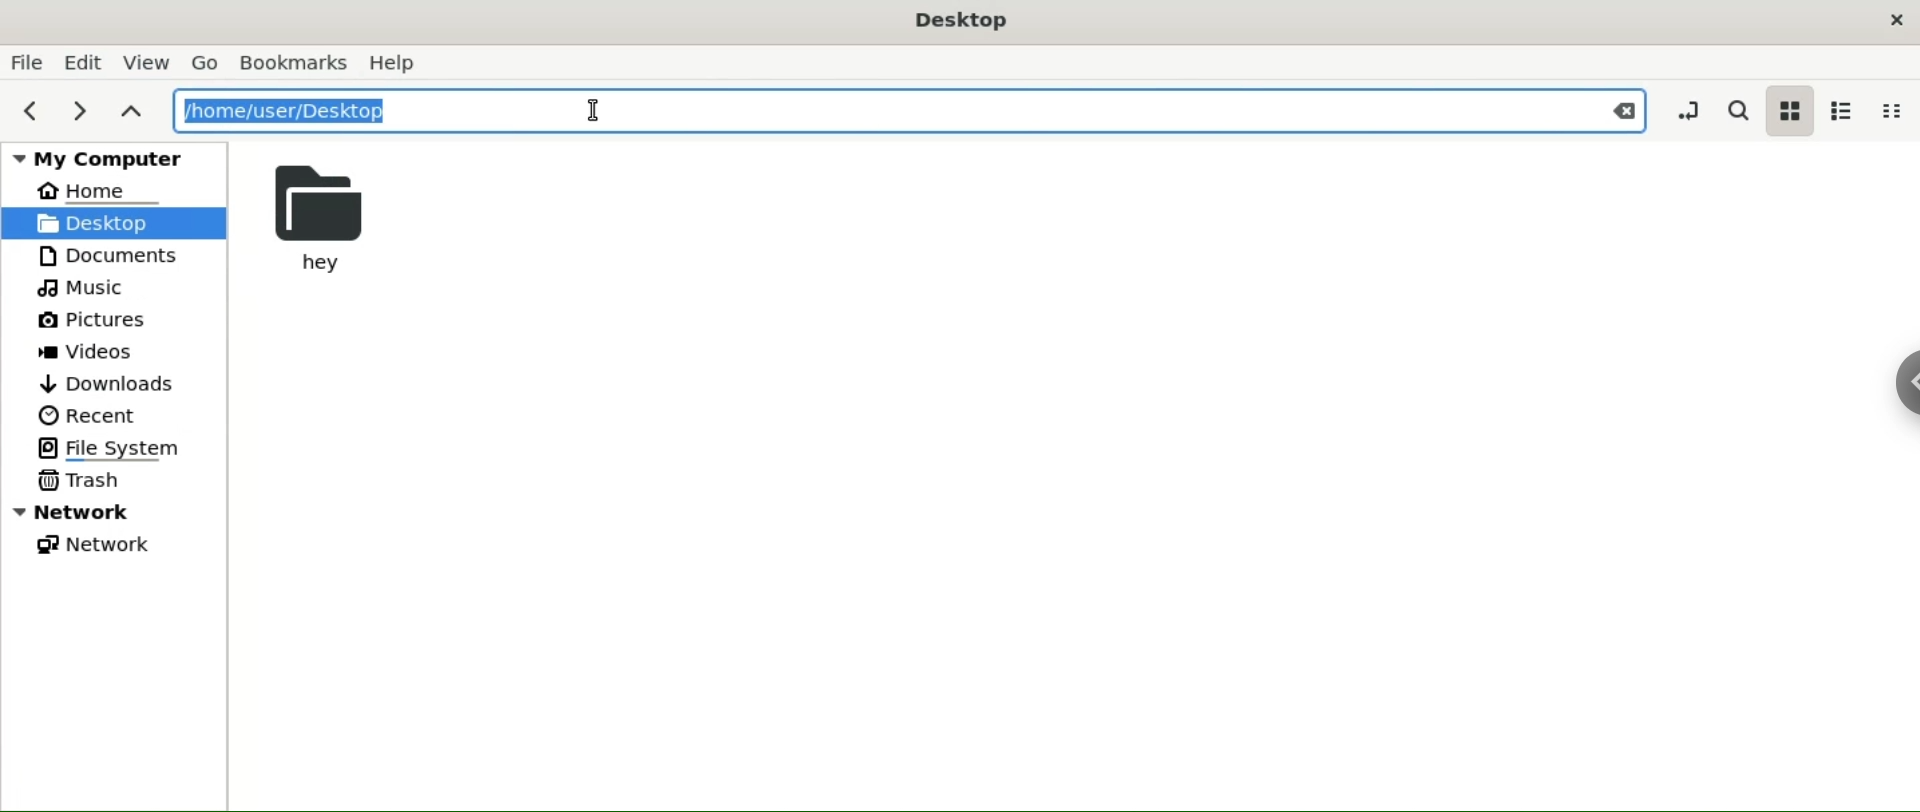  What do you see at coordinates (962, 23) in the screenshot?
I see `Desktop` at bounding box center [962, 23].